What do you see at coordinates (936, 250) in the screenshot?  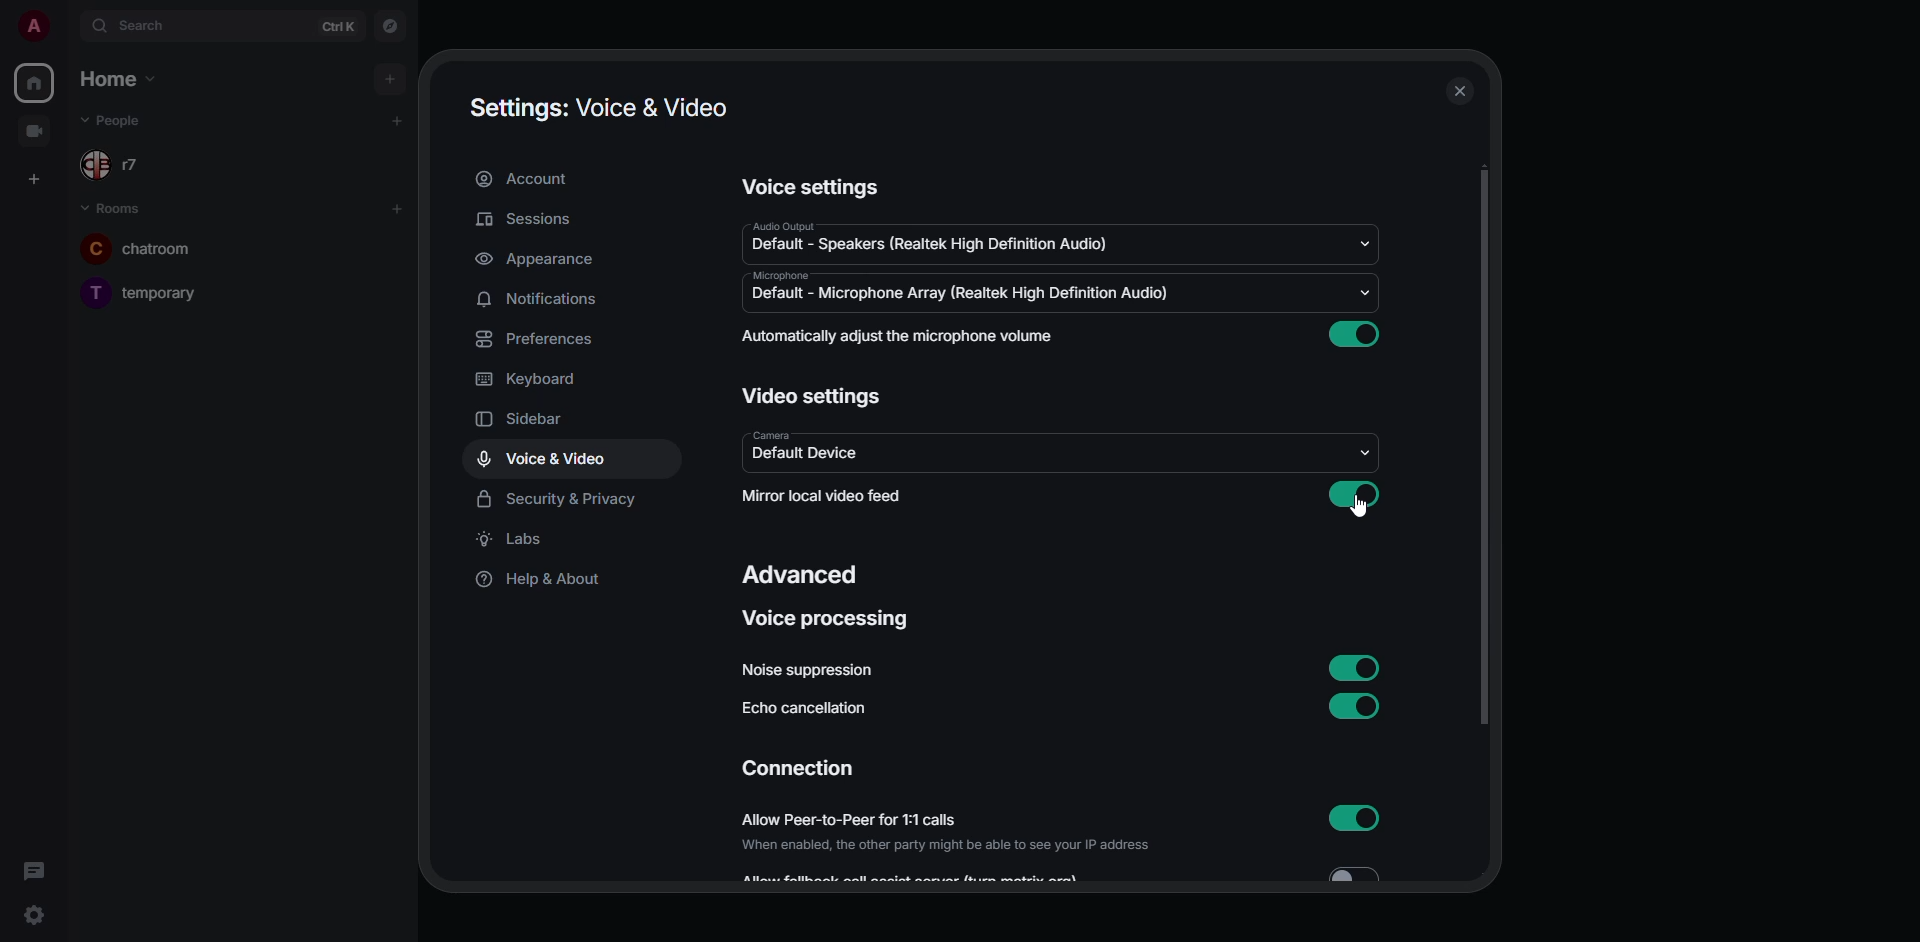 I see `default` at bounding box center [936, 250].